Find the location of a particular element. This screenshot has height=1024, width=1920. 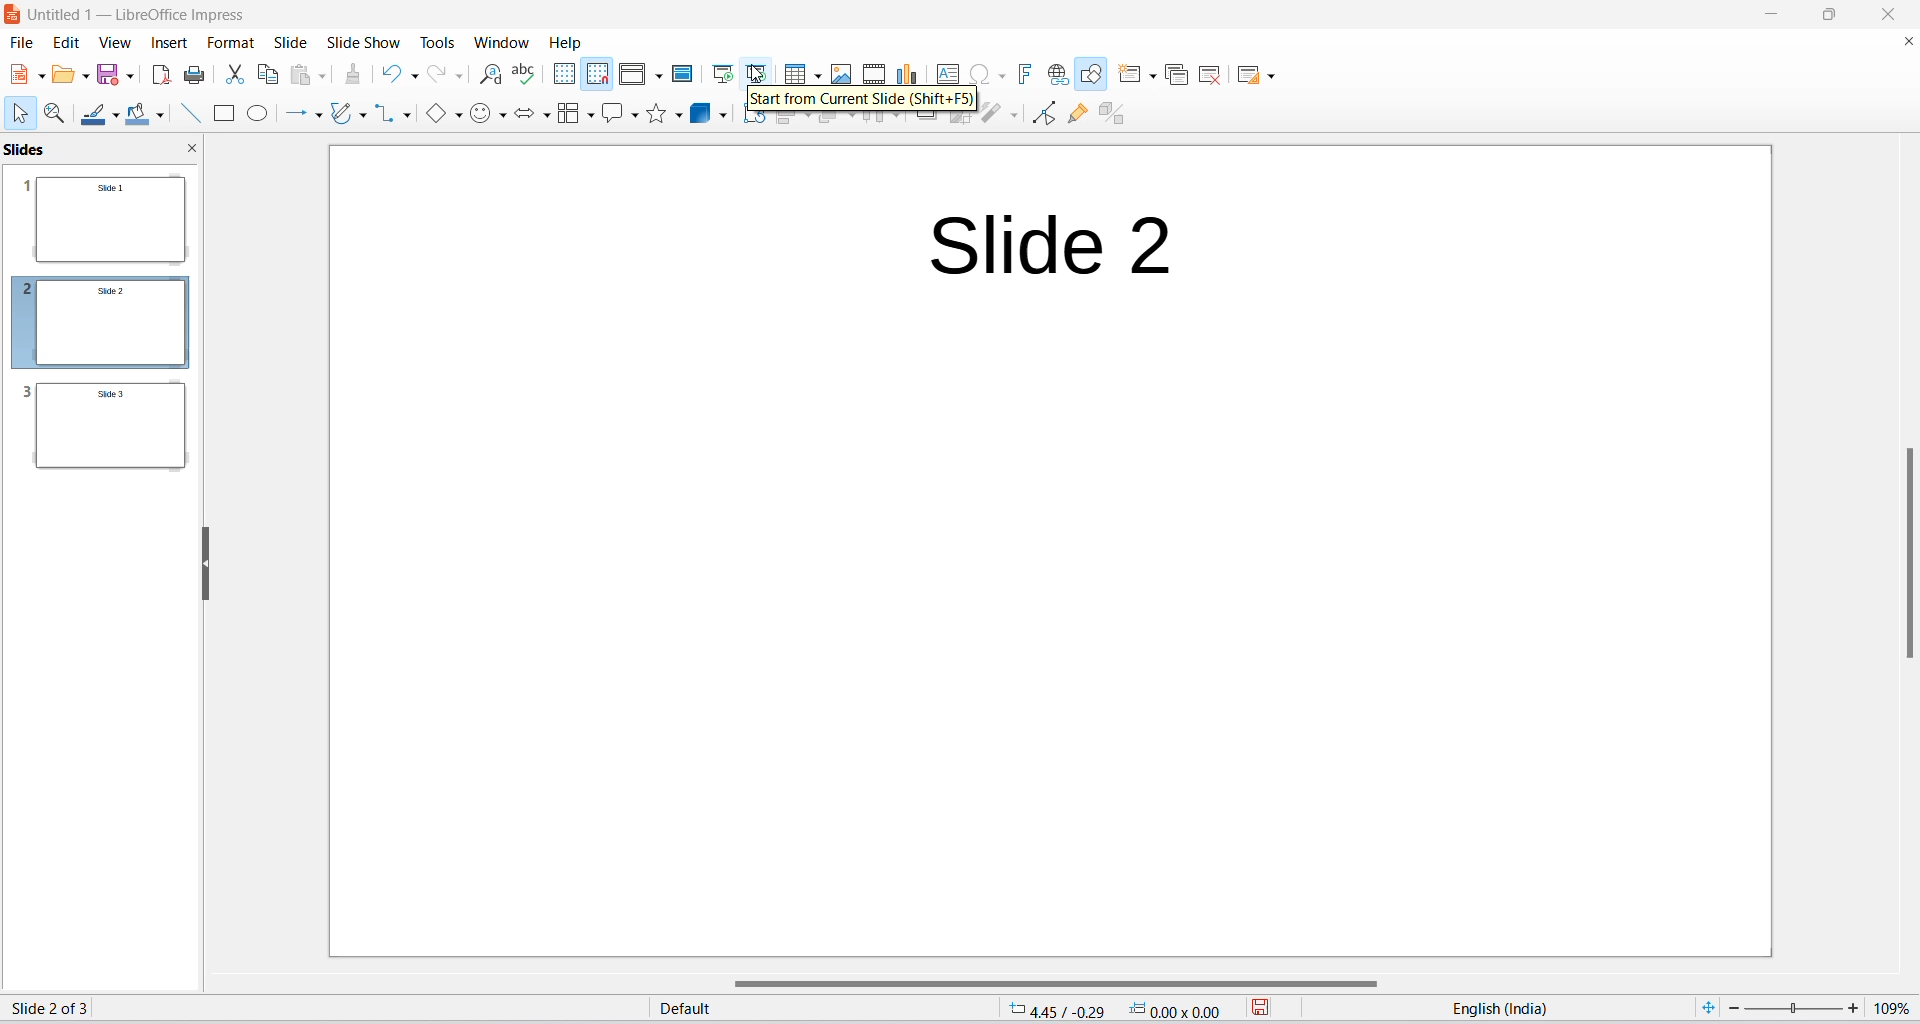

open file options is located at coordinates (85, 78).